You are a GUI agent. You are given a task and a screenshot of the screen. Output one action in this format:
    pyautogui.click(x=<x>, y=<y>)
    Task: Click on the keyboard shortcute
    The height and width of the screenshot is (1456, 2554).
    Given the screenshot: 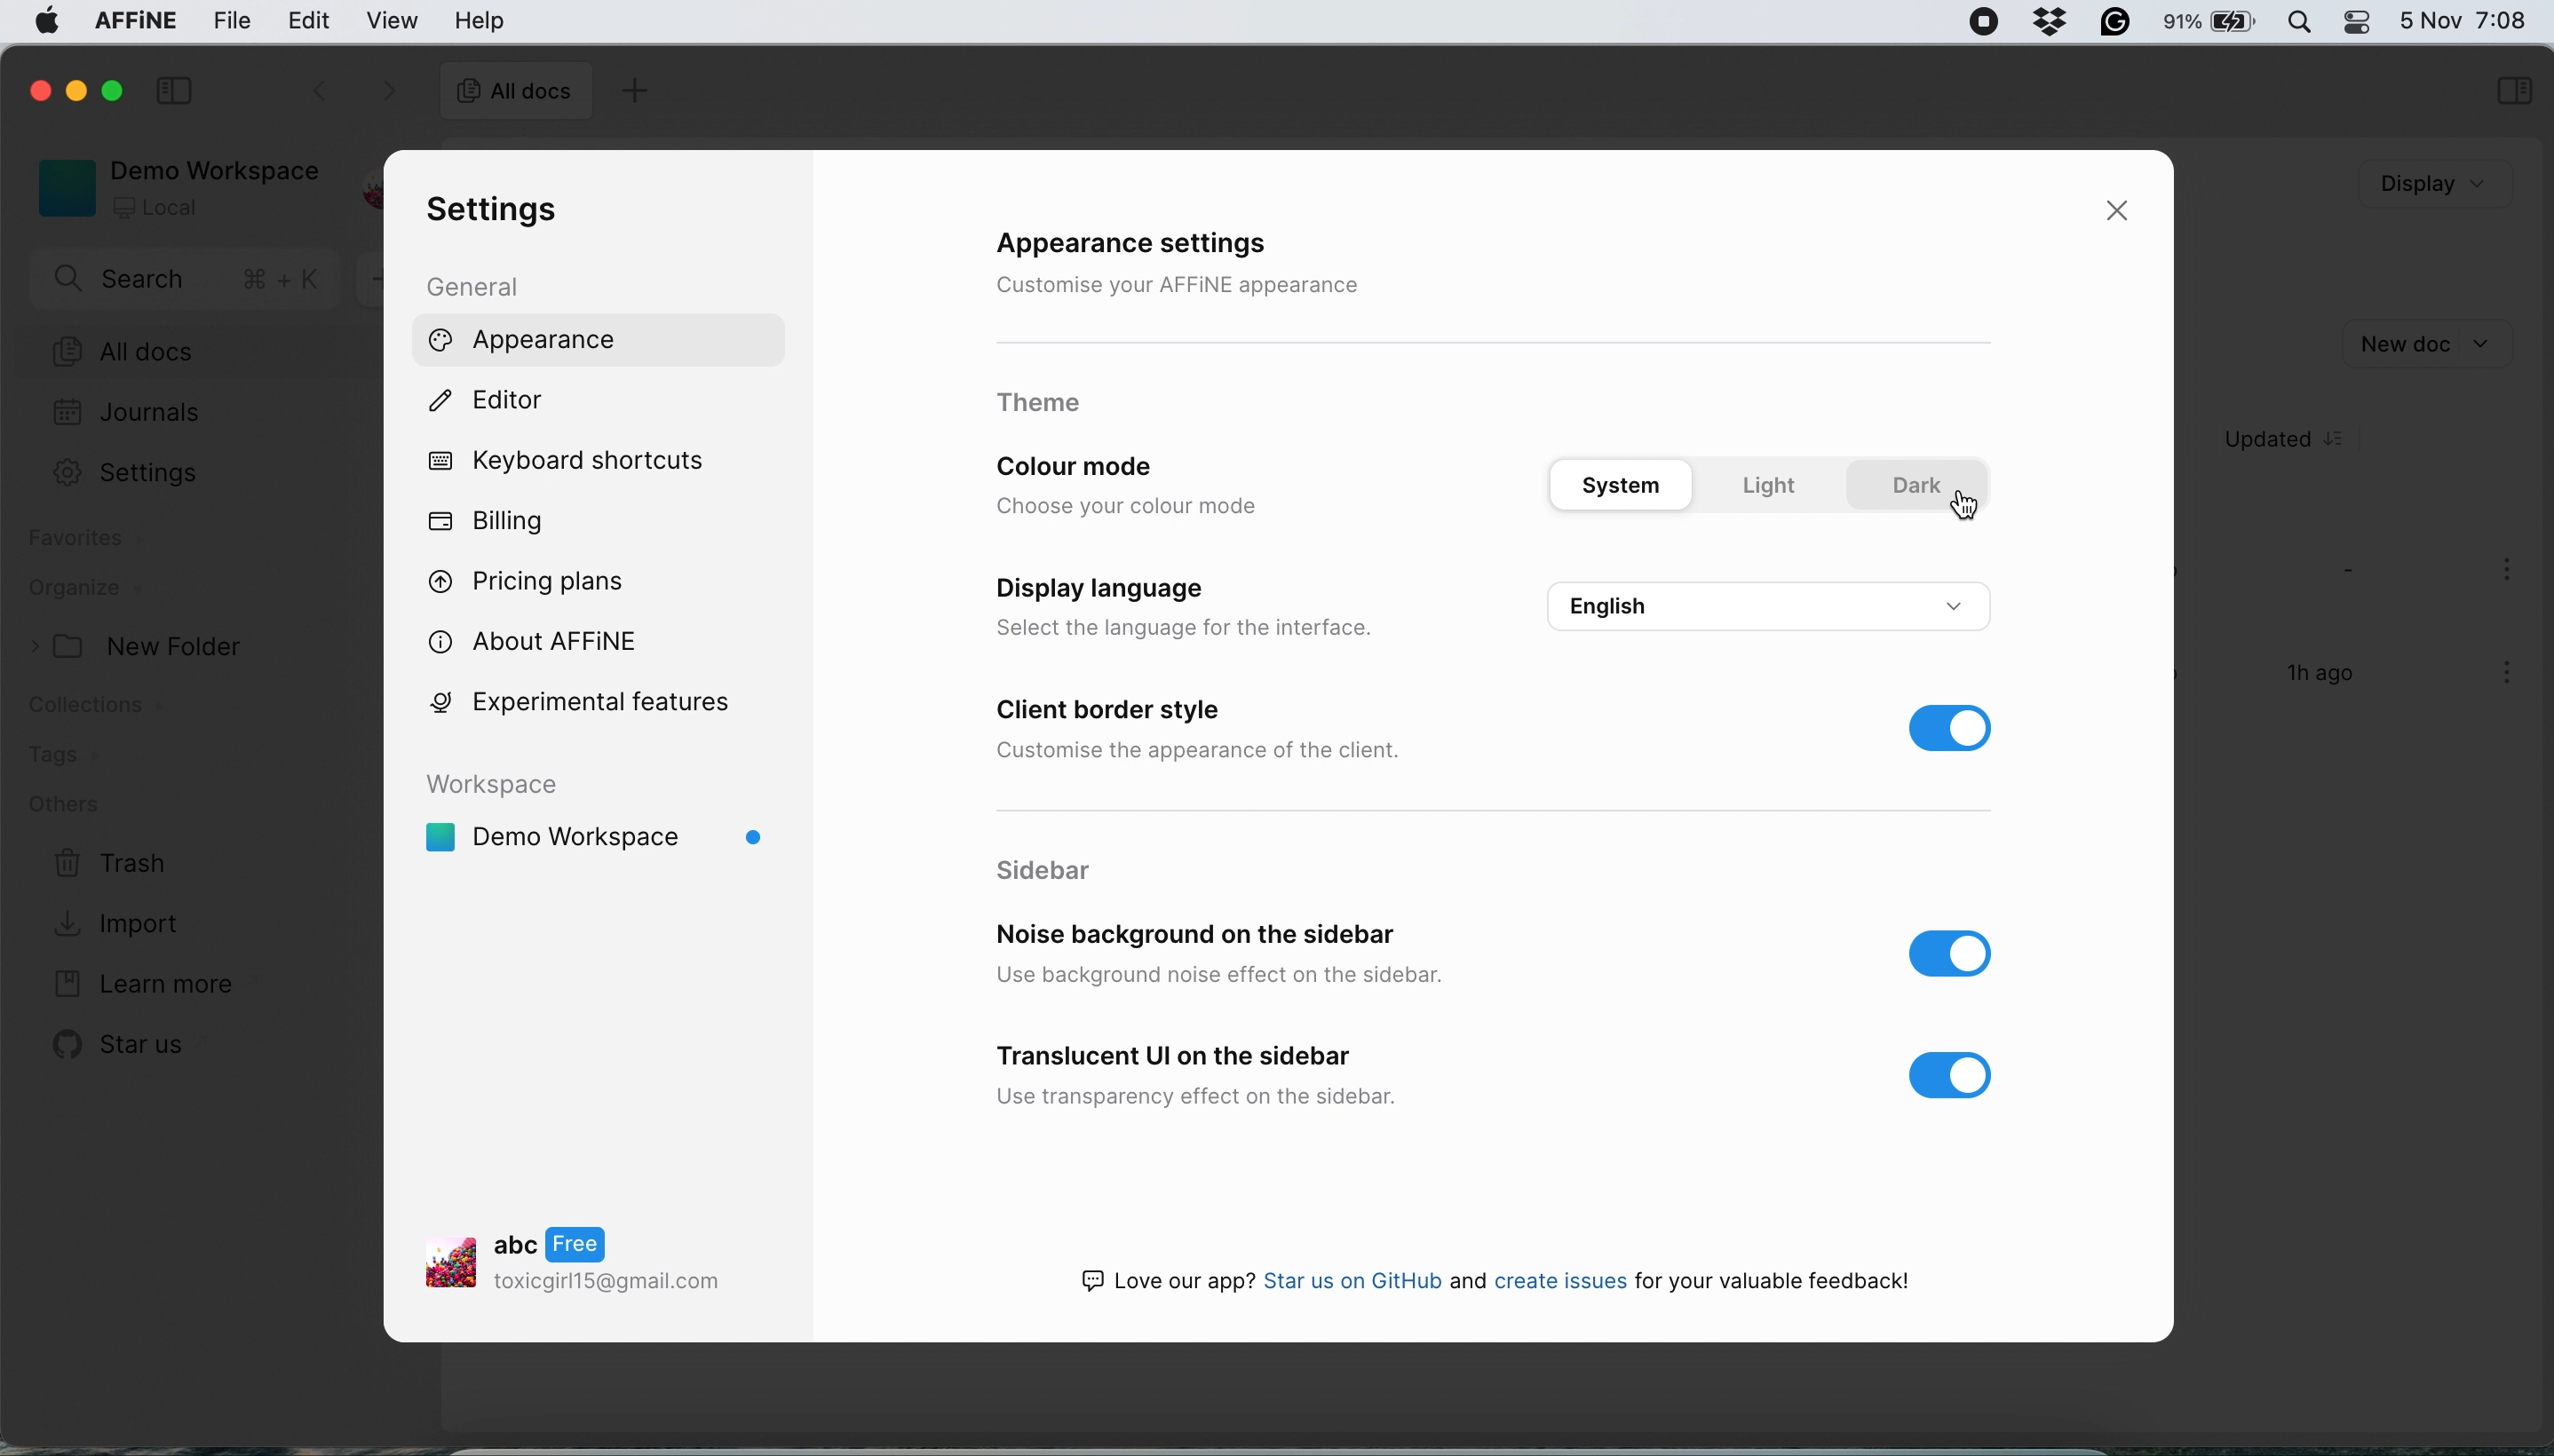 What is the action you would take?
    pyautogui.click(x=582, y=463)
    